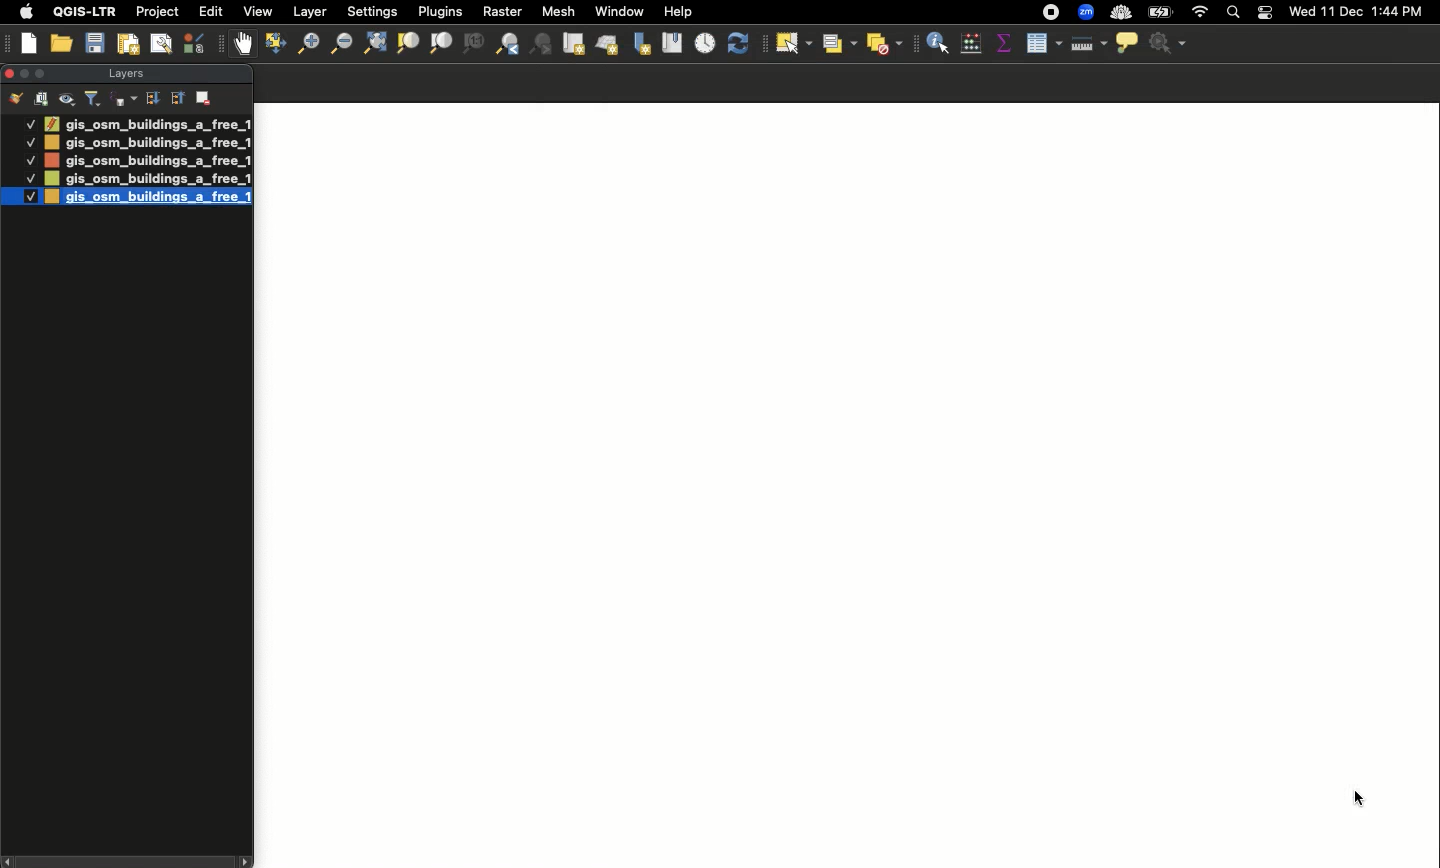  What do you see at coordinates (311, 12) in the screenshot?
I see `Layer` at bounding box center [311, 12].